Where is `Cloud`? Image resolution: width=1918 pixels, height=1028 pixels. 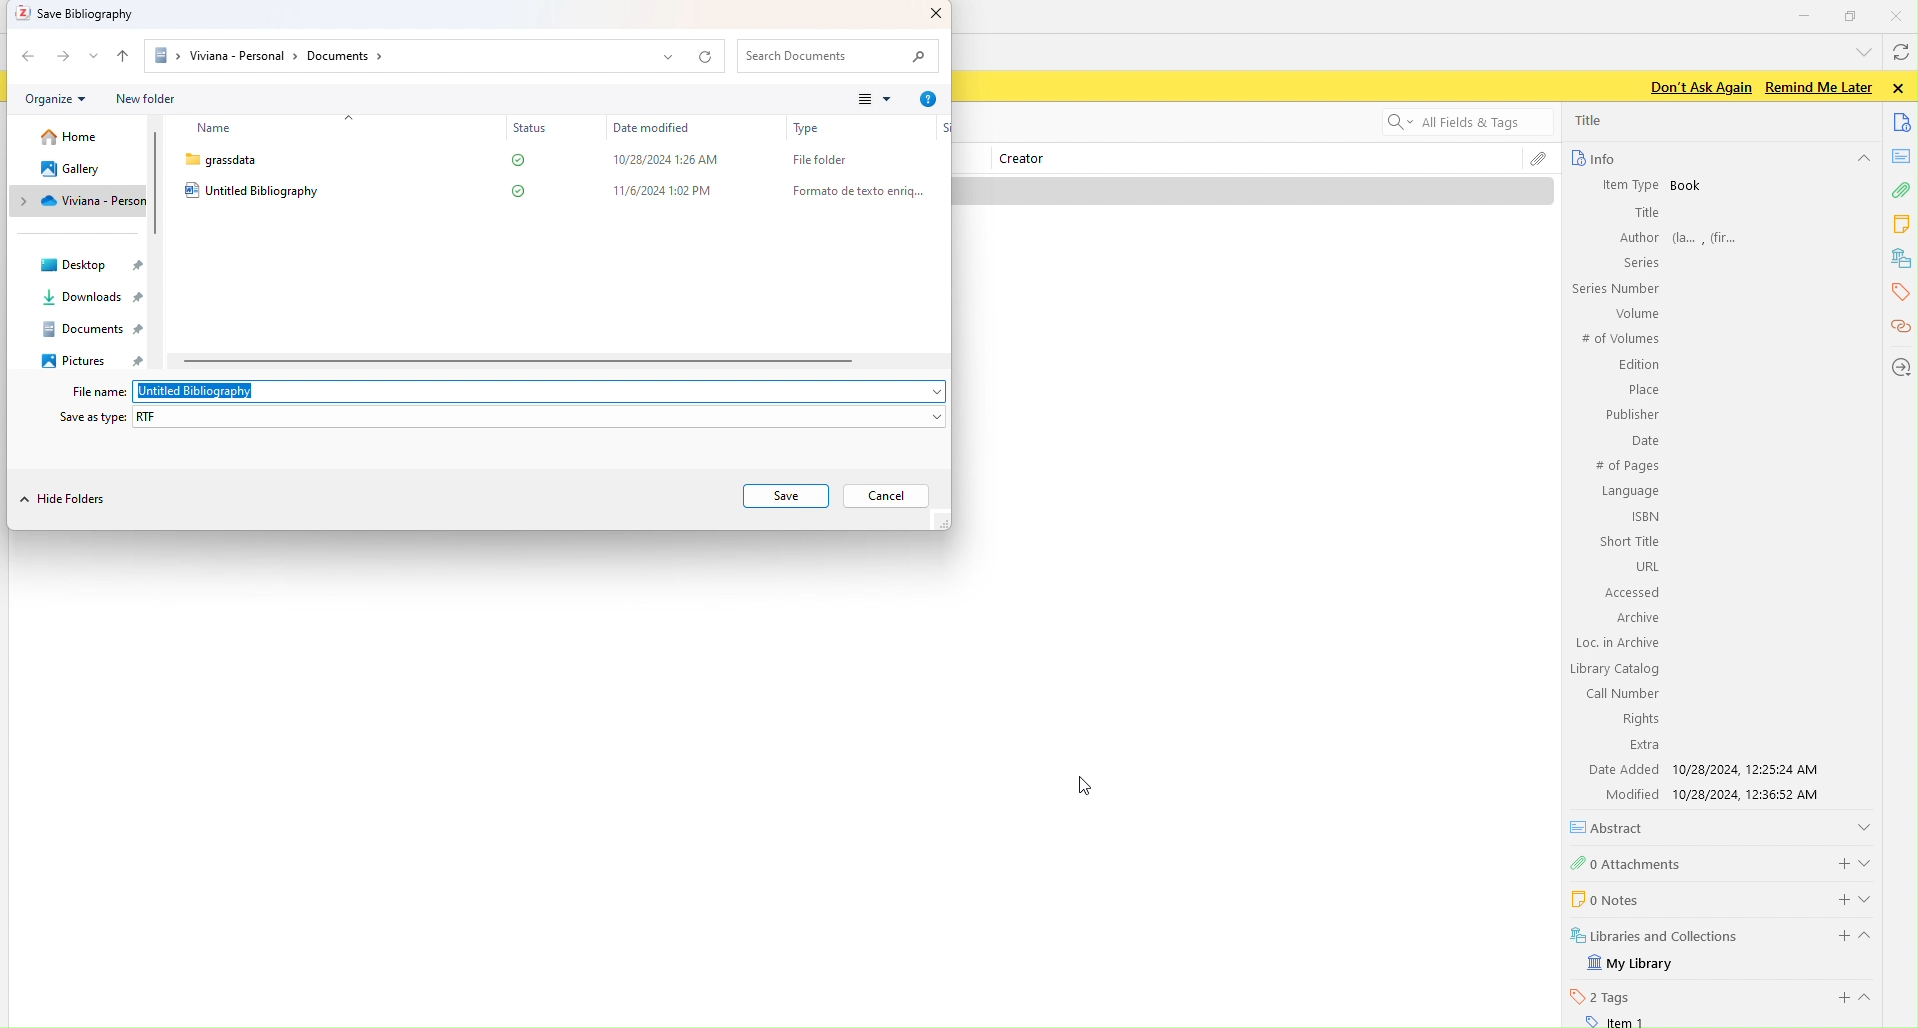 Cloud is located at coordinates (74, 202).